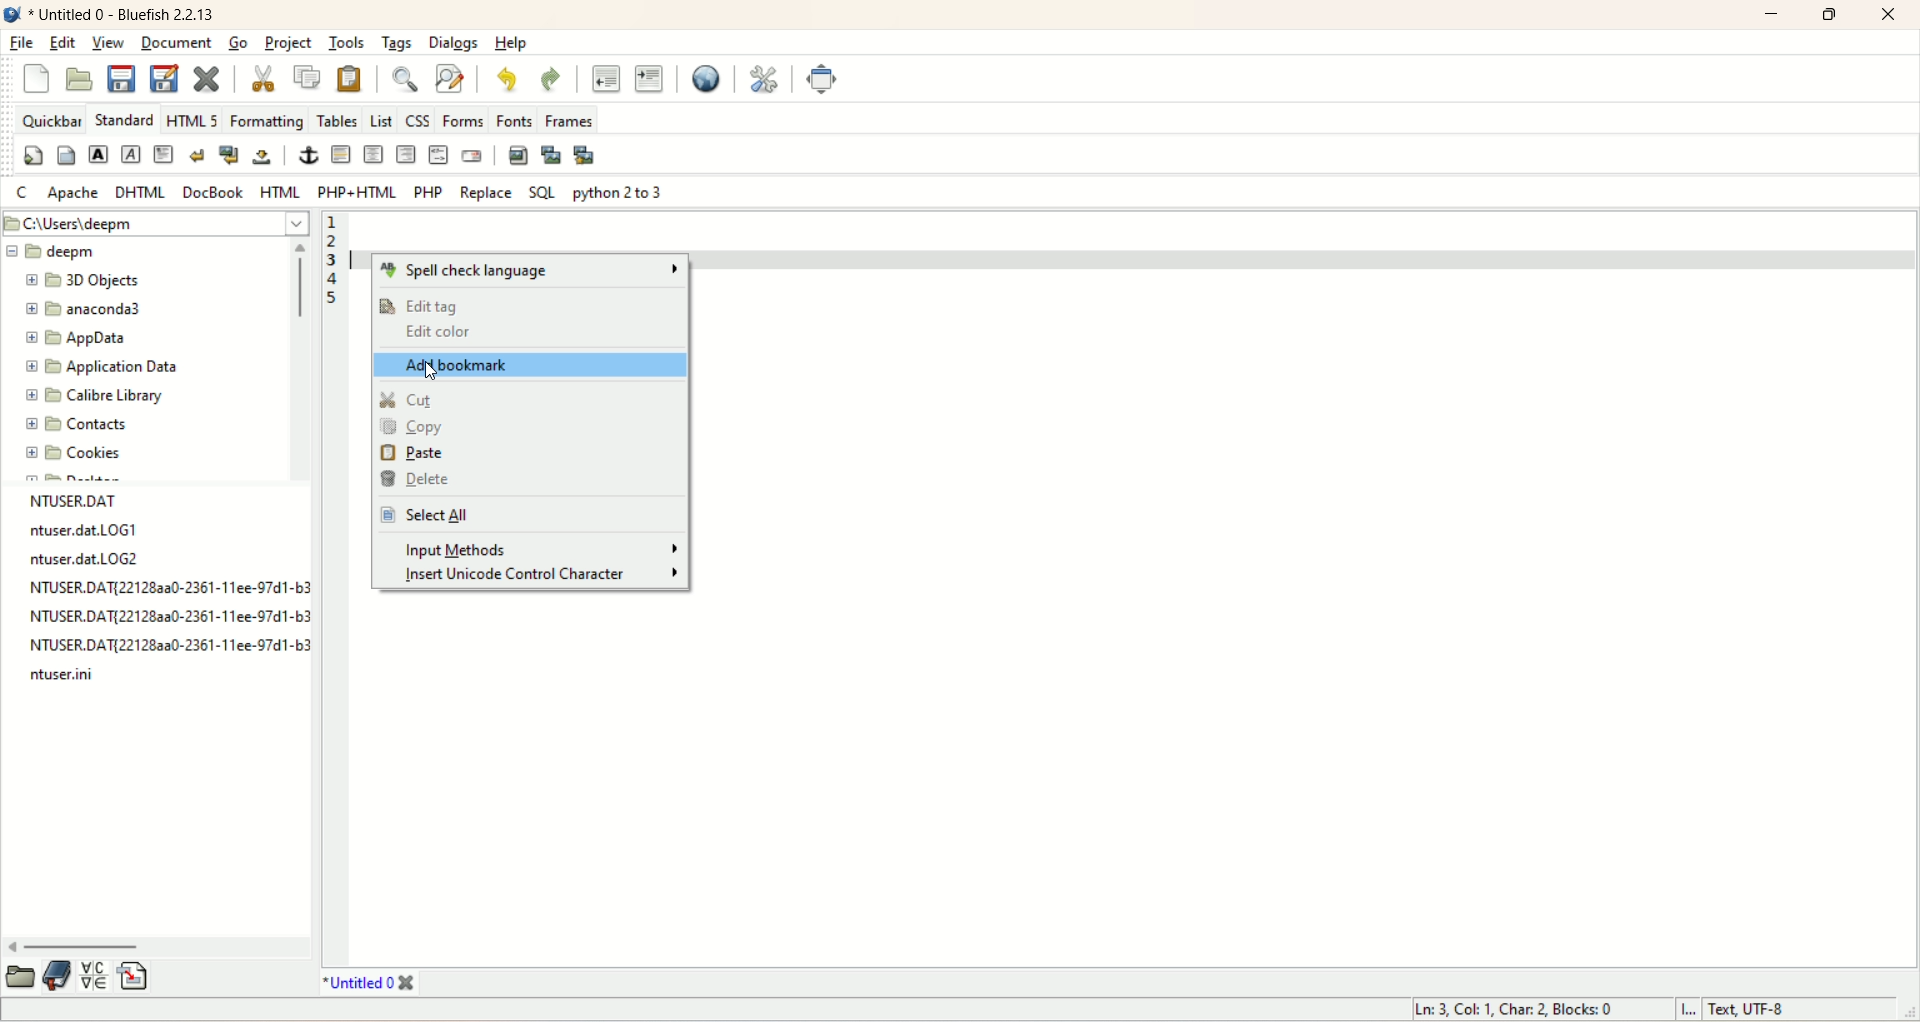 The width and height of the screenshot is (1920, 1022). I want to click on ln, col, char, block, so click(1514, 1012).